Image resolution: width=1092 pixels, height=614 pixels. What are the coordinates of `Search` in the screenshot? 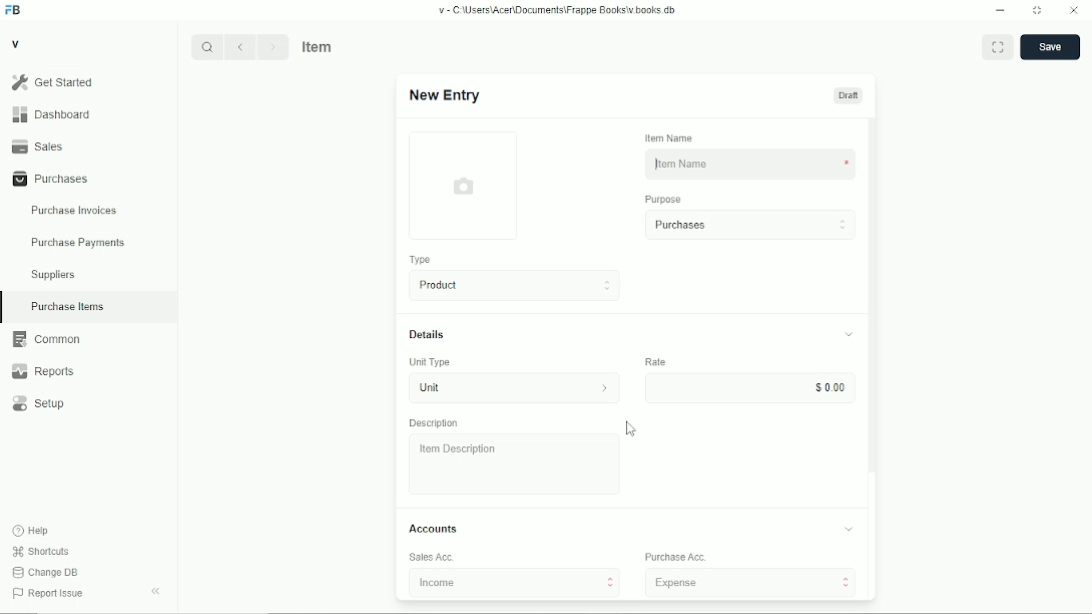 It's located at (207, 47).